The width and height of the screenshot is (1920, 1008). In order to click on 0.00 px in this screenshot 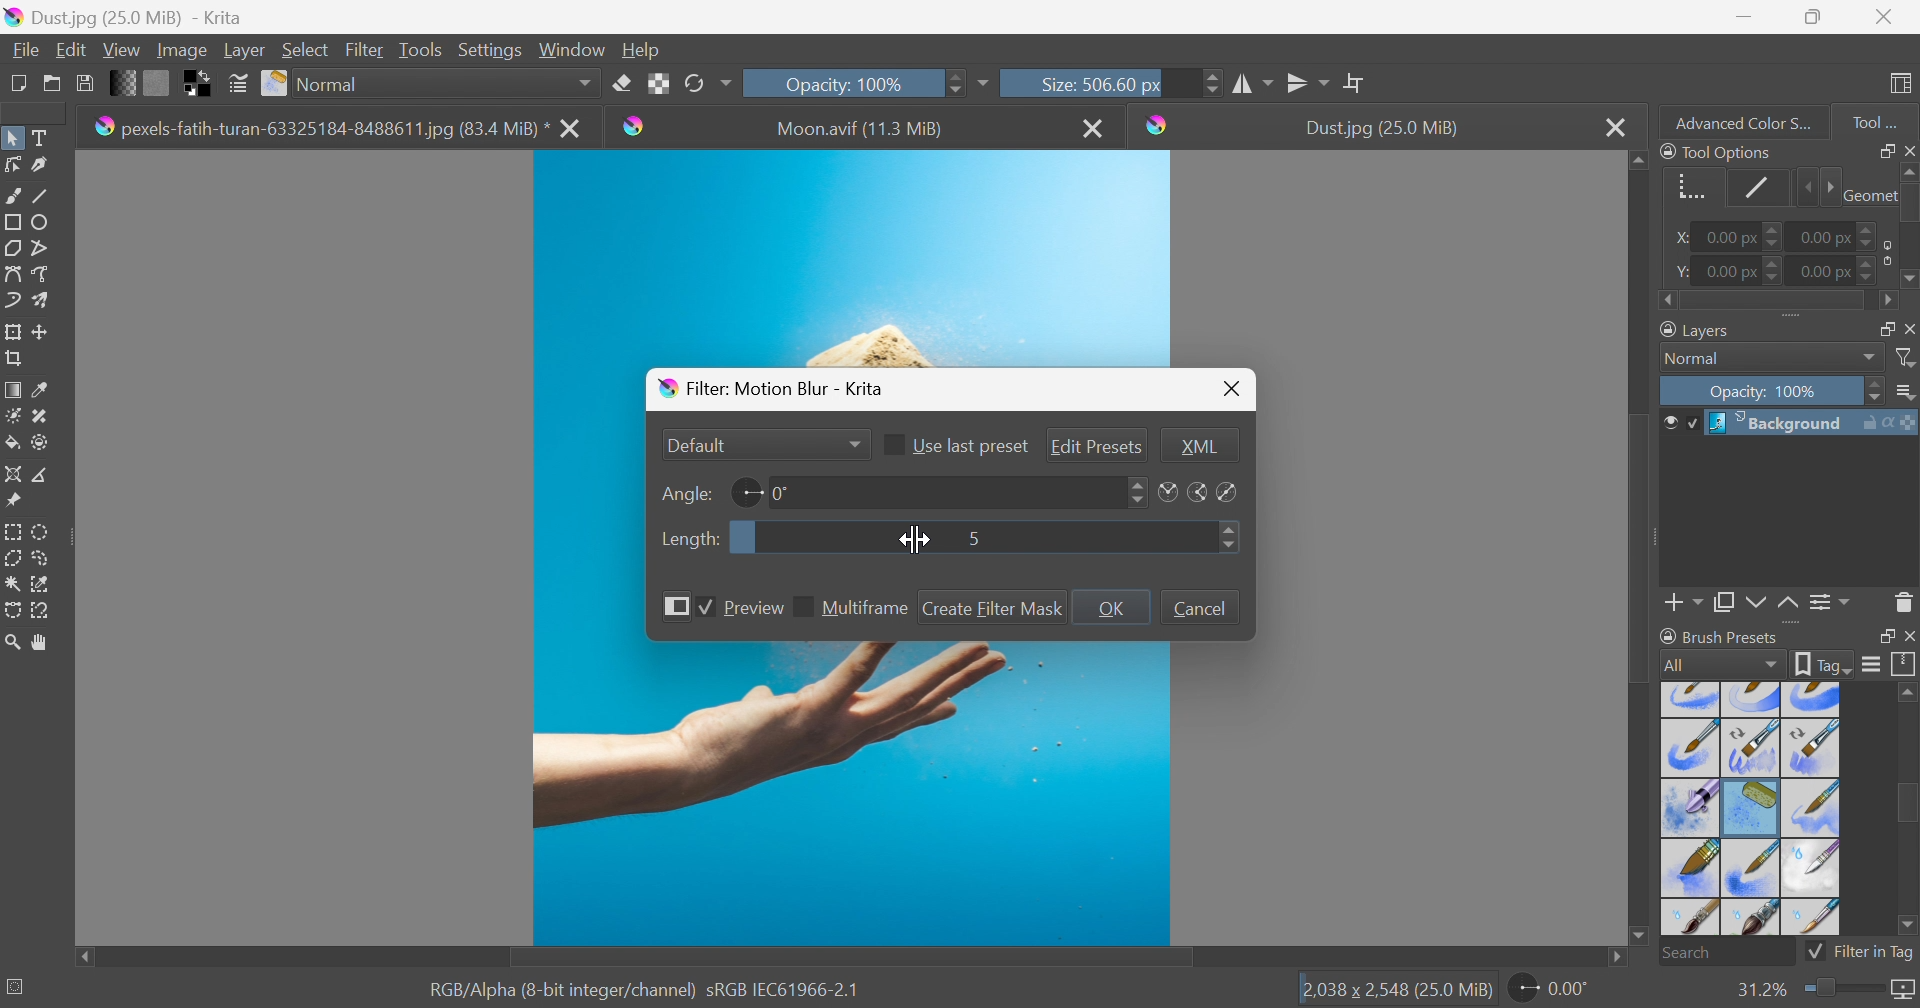, I will do `click(1728, 238)`.